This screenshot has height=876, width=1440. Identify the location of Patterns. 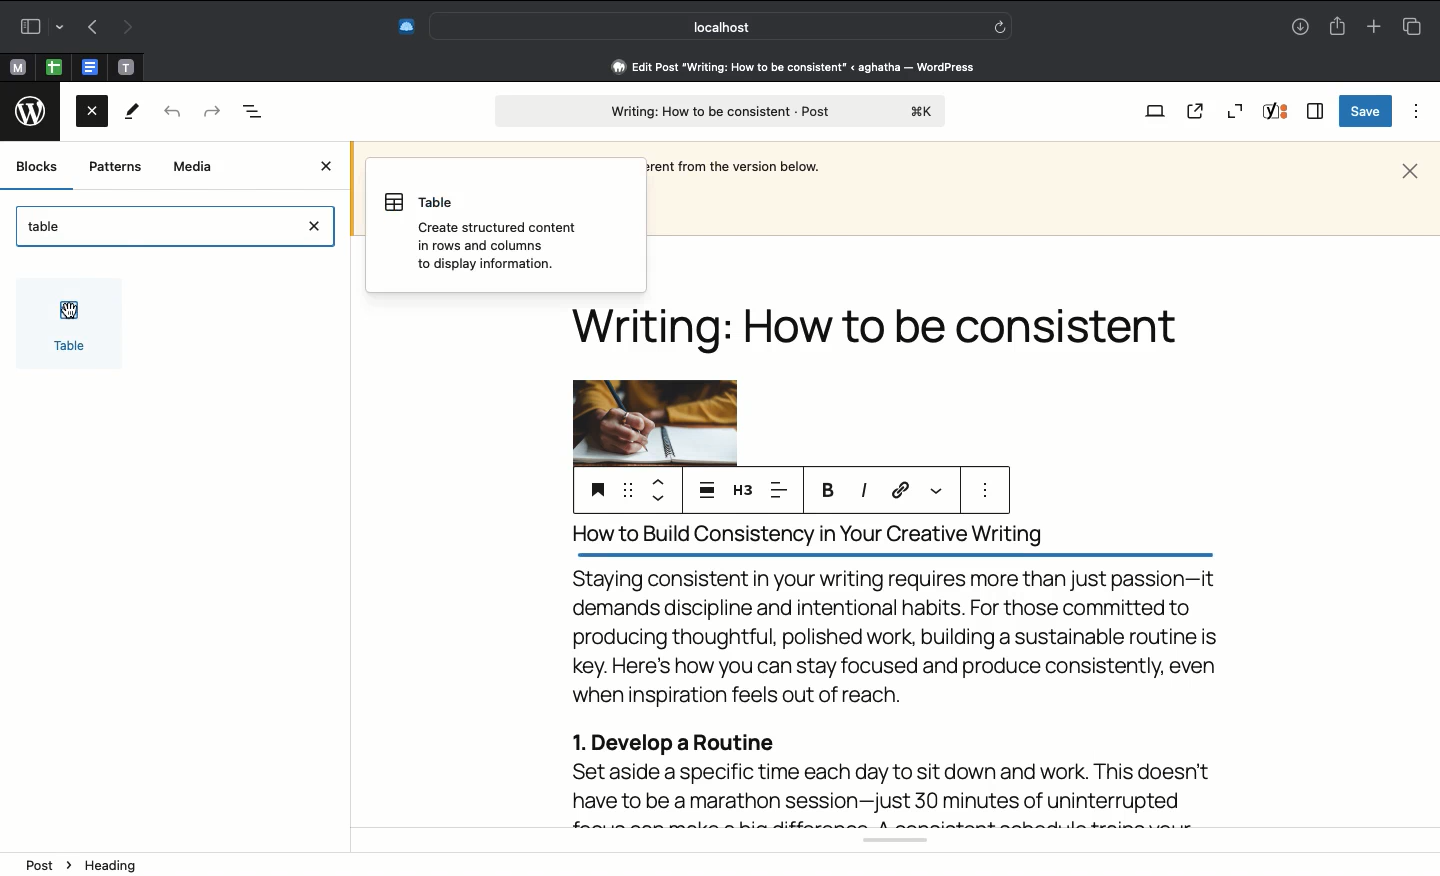
(115, 167).